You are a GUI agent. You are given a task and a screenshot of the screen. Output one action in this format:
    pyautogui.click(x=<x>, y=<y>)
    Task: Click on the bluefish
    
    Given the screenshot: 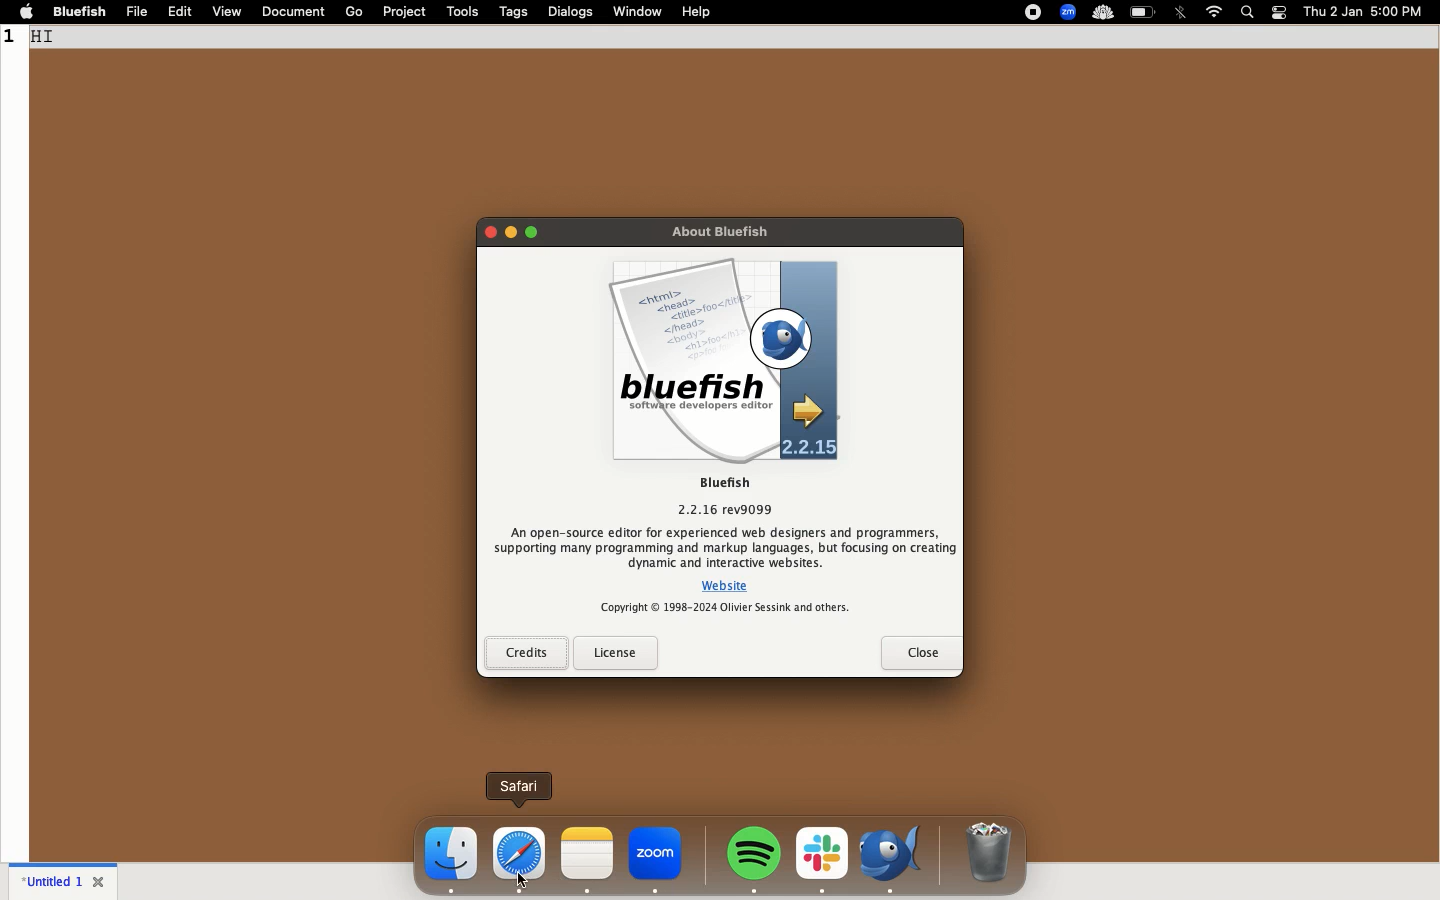 What is the action you would take?
    pyautogui.click(x=895, y=859)
    